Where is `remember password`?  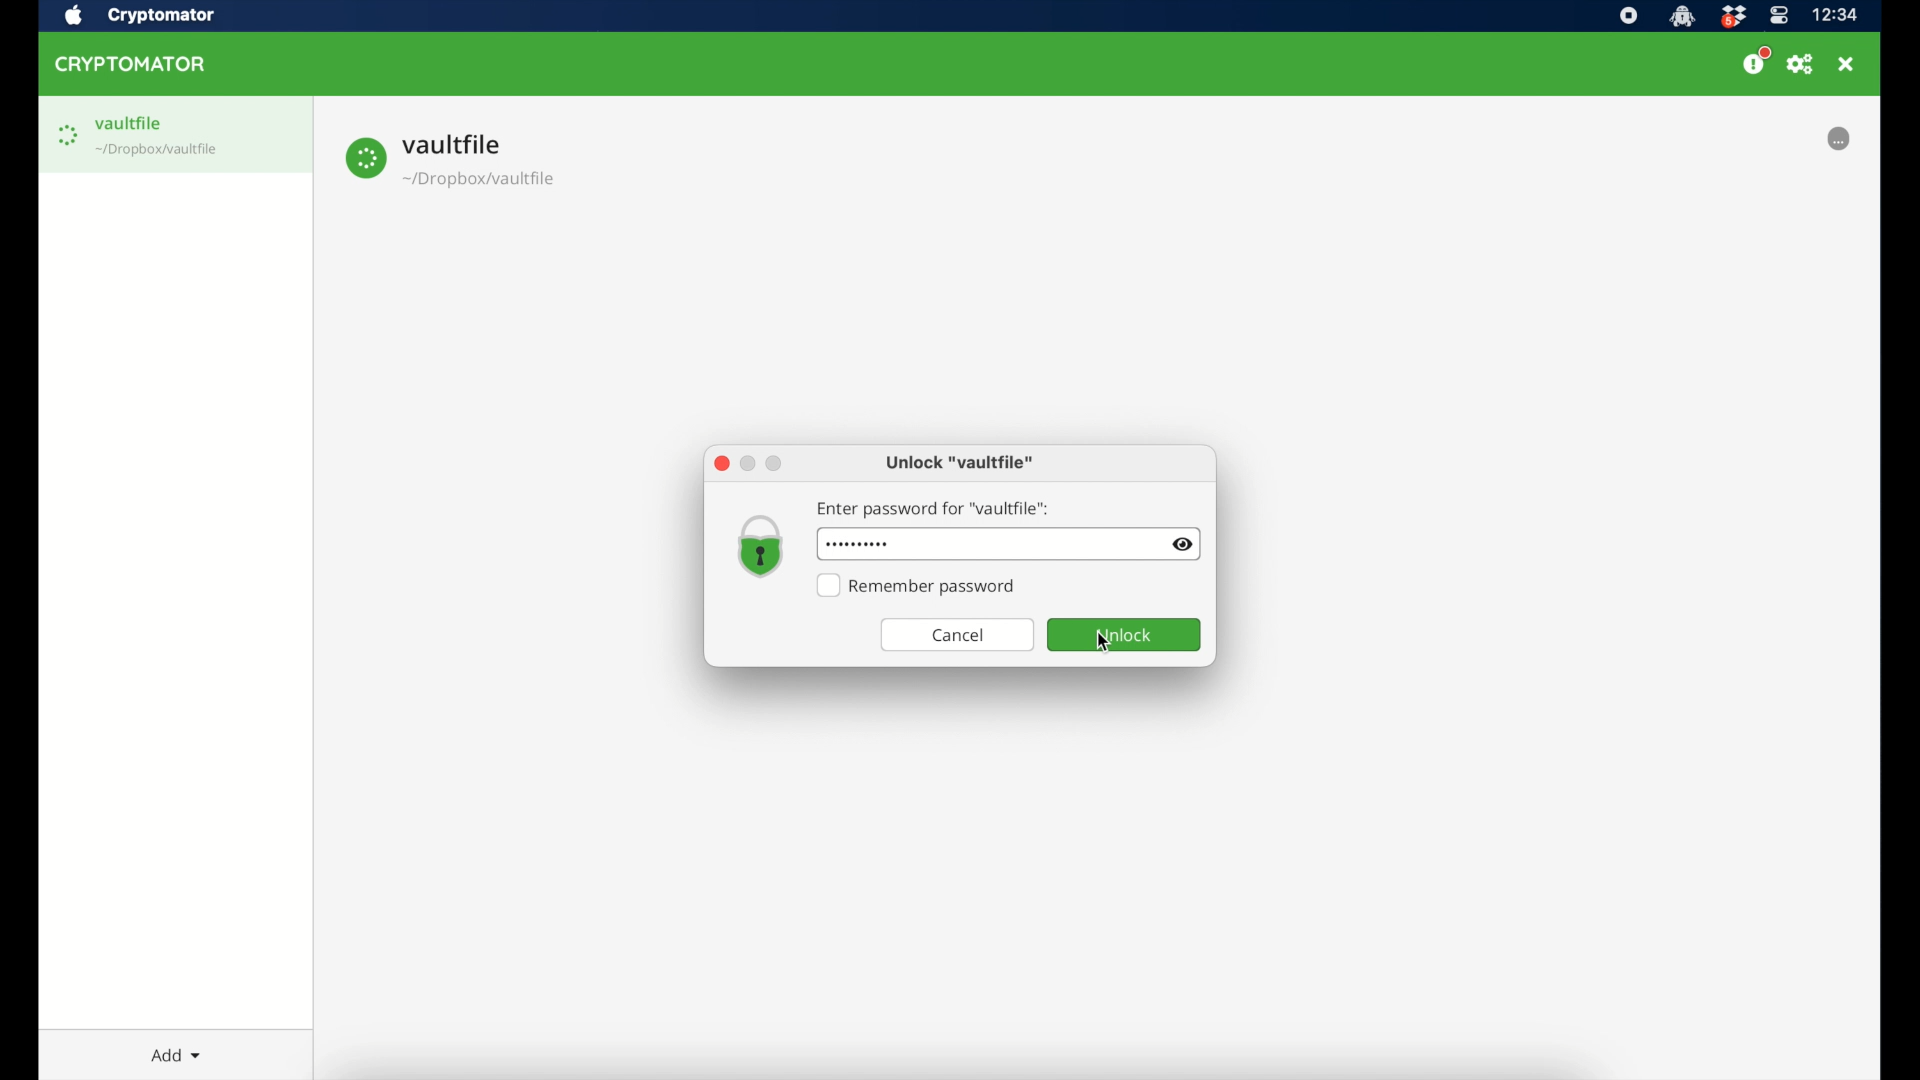 remember password is located at coordinates (916, 586).